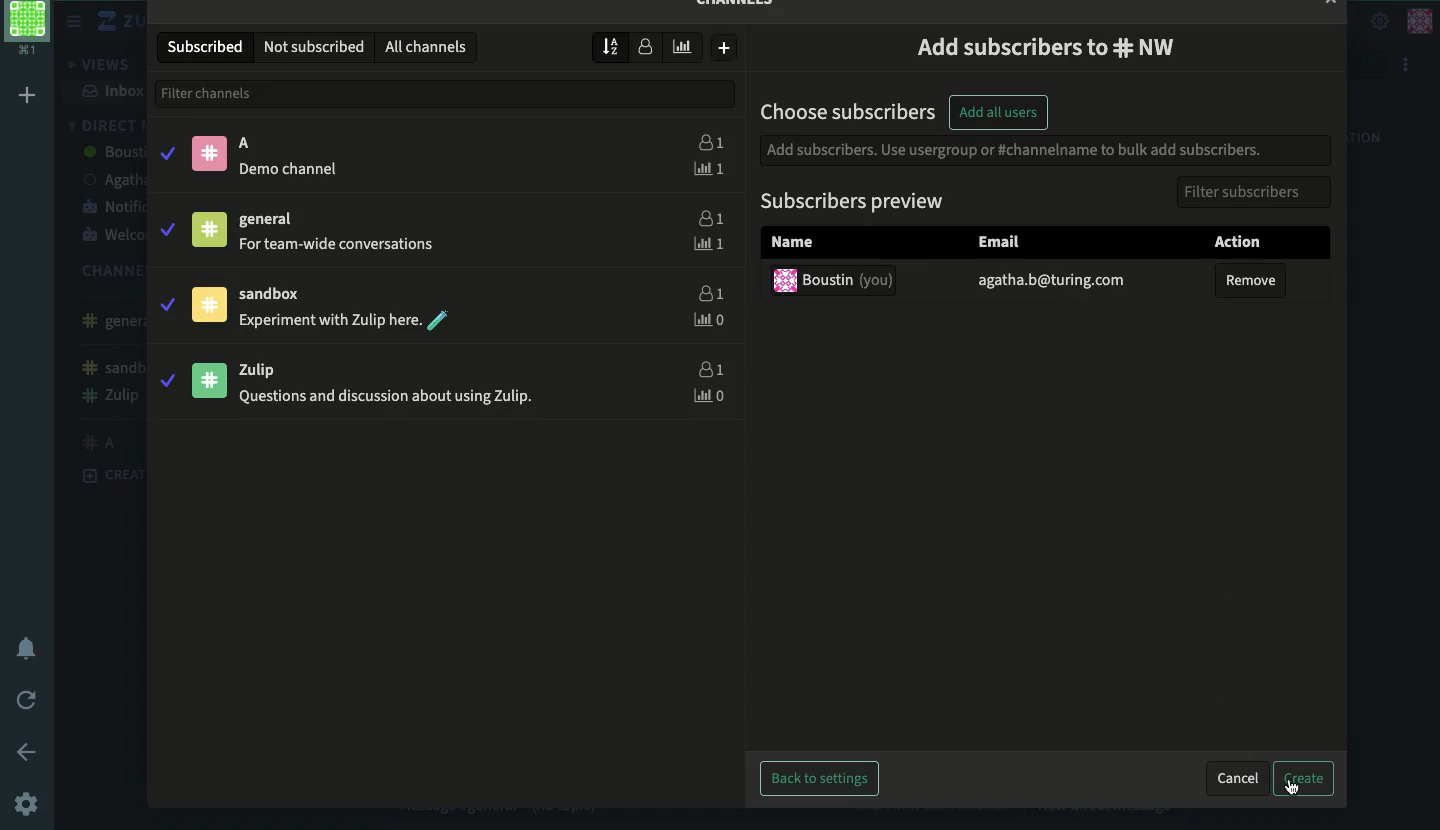 This screenshot has width=1440, height=830. I want to click on ® Demo channel, so click(294, 169).